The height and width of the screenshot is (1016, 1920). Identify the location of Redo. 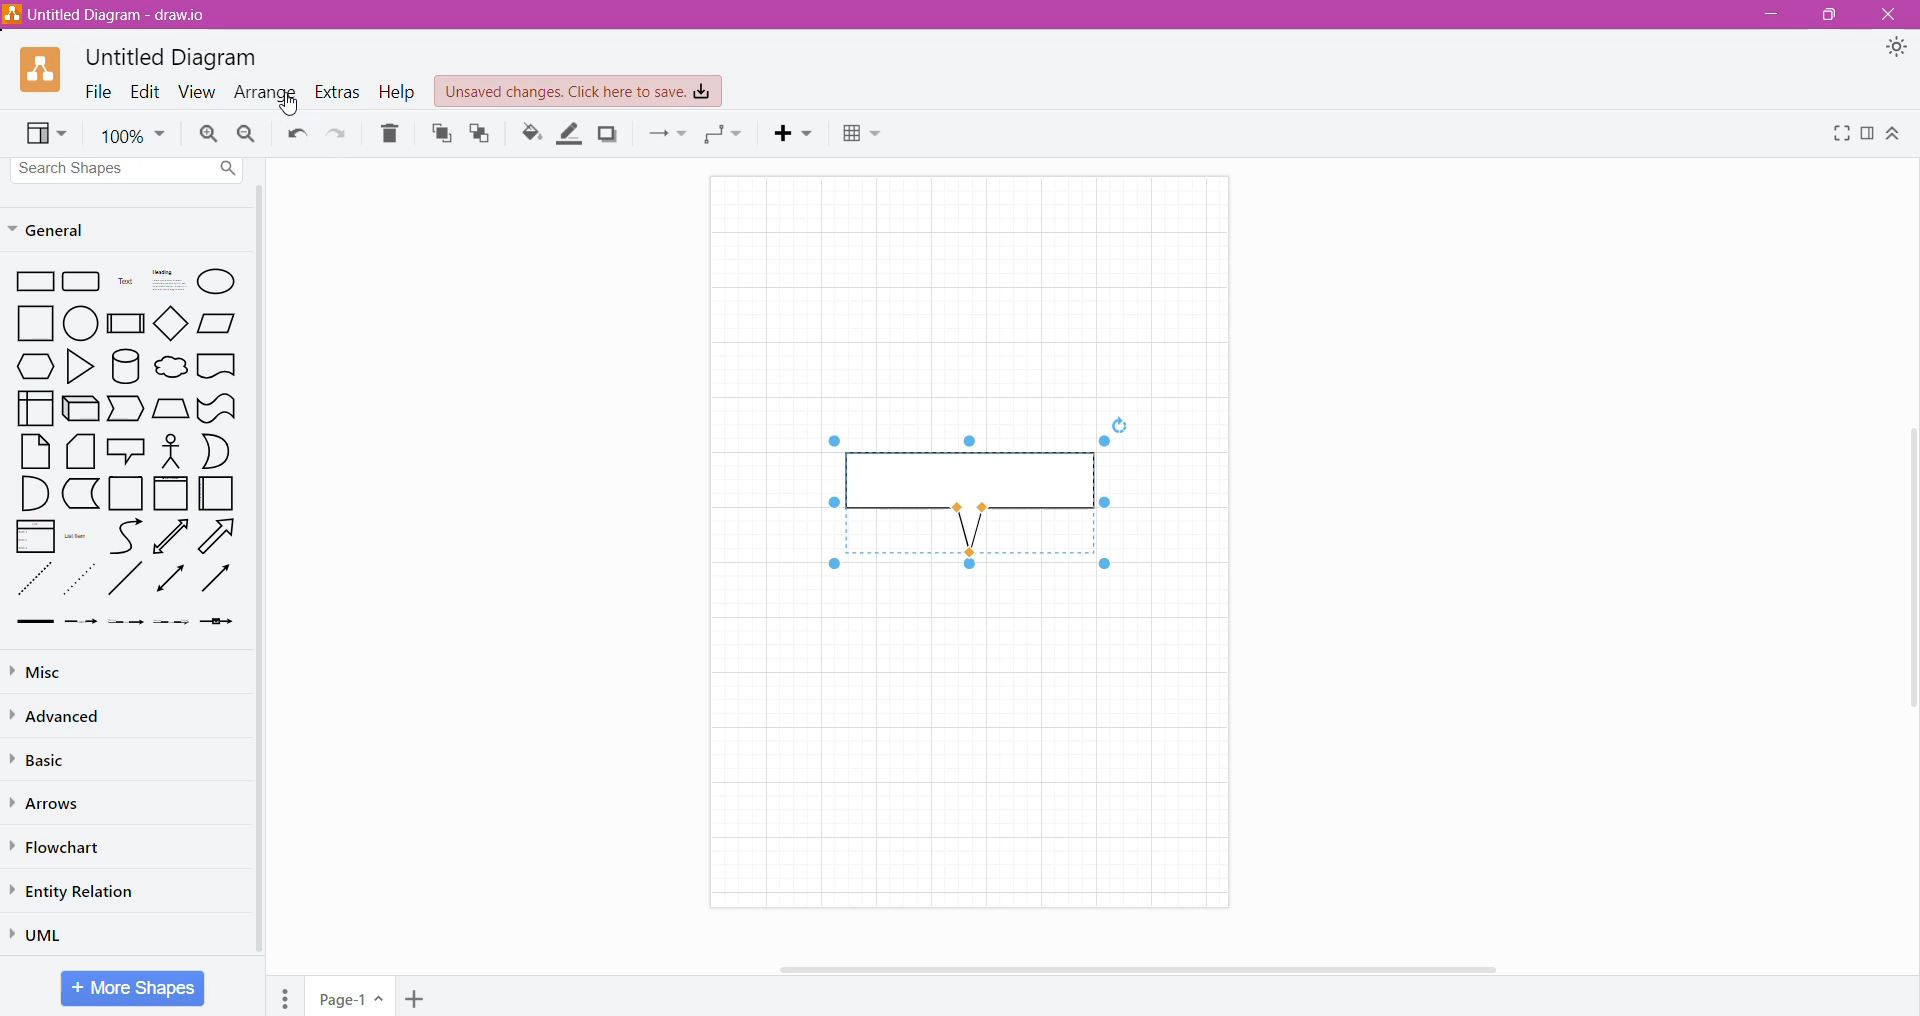
(340, 133).